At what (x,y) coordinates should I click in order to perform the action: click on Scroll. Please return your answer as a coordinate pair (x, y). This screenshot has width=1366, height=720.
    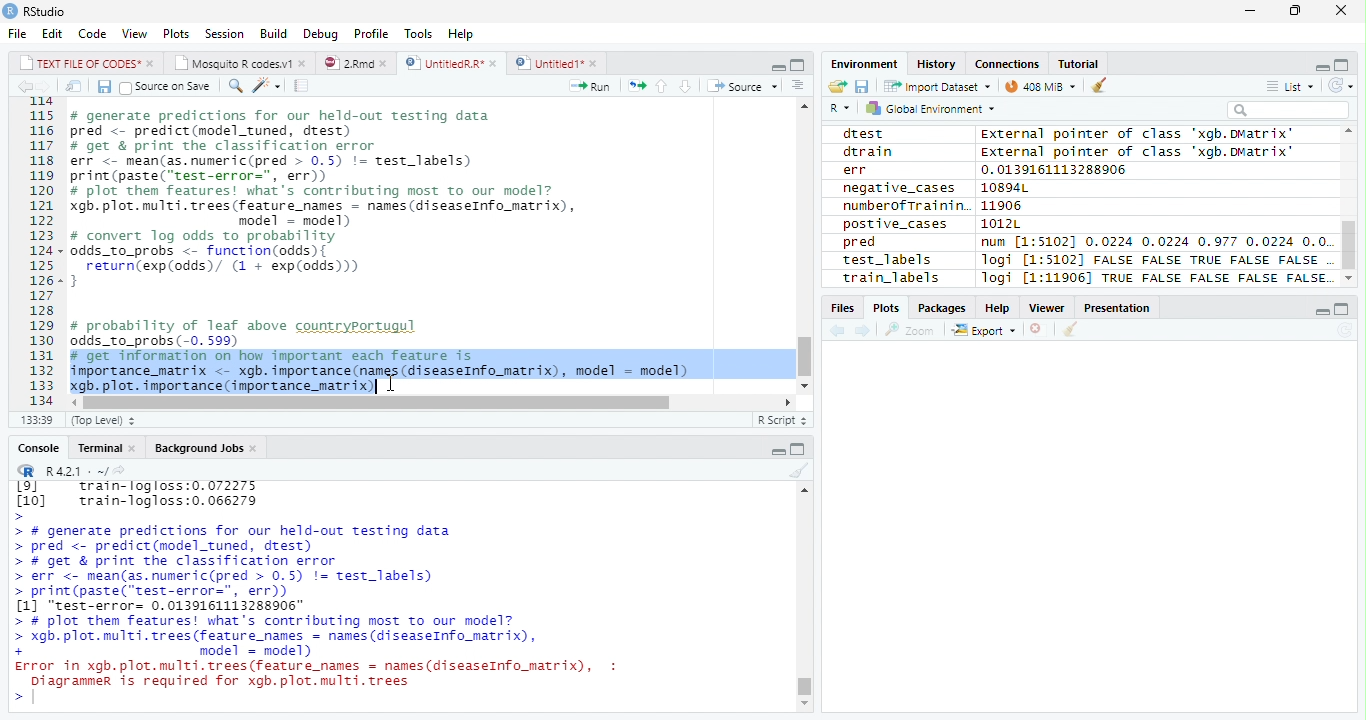
    Looking at the image, I should click on (1349, 207).